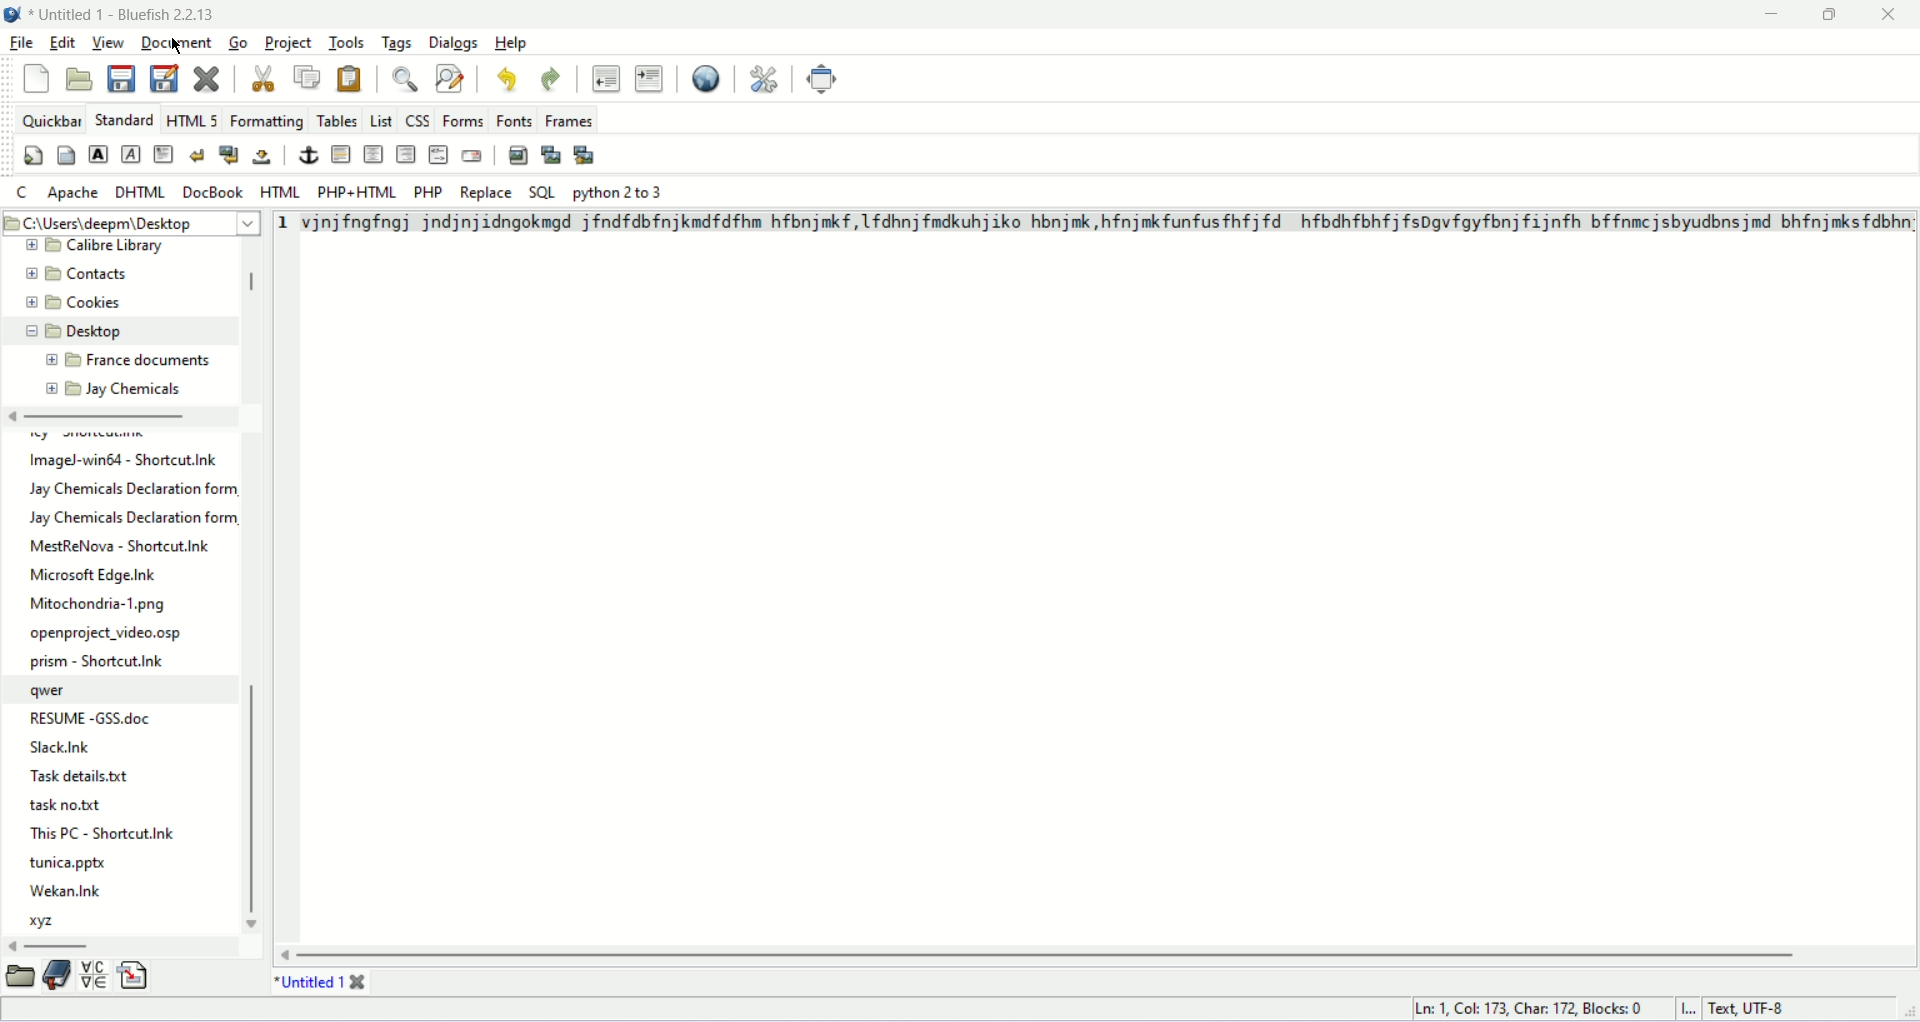  I want to click on quickstart, so click(32, 156).